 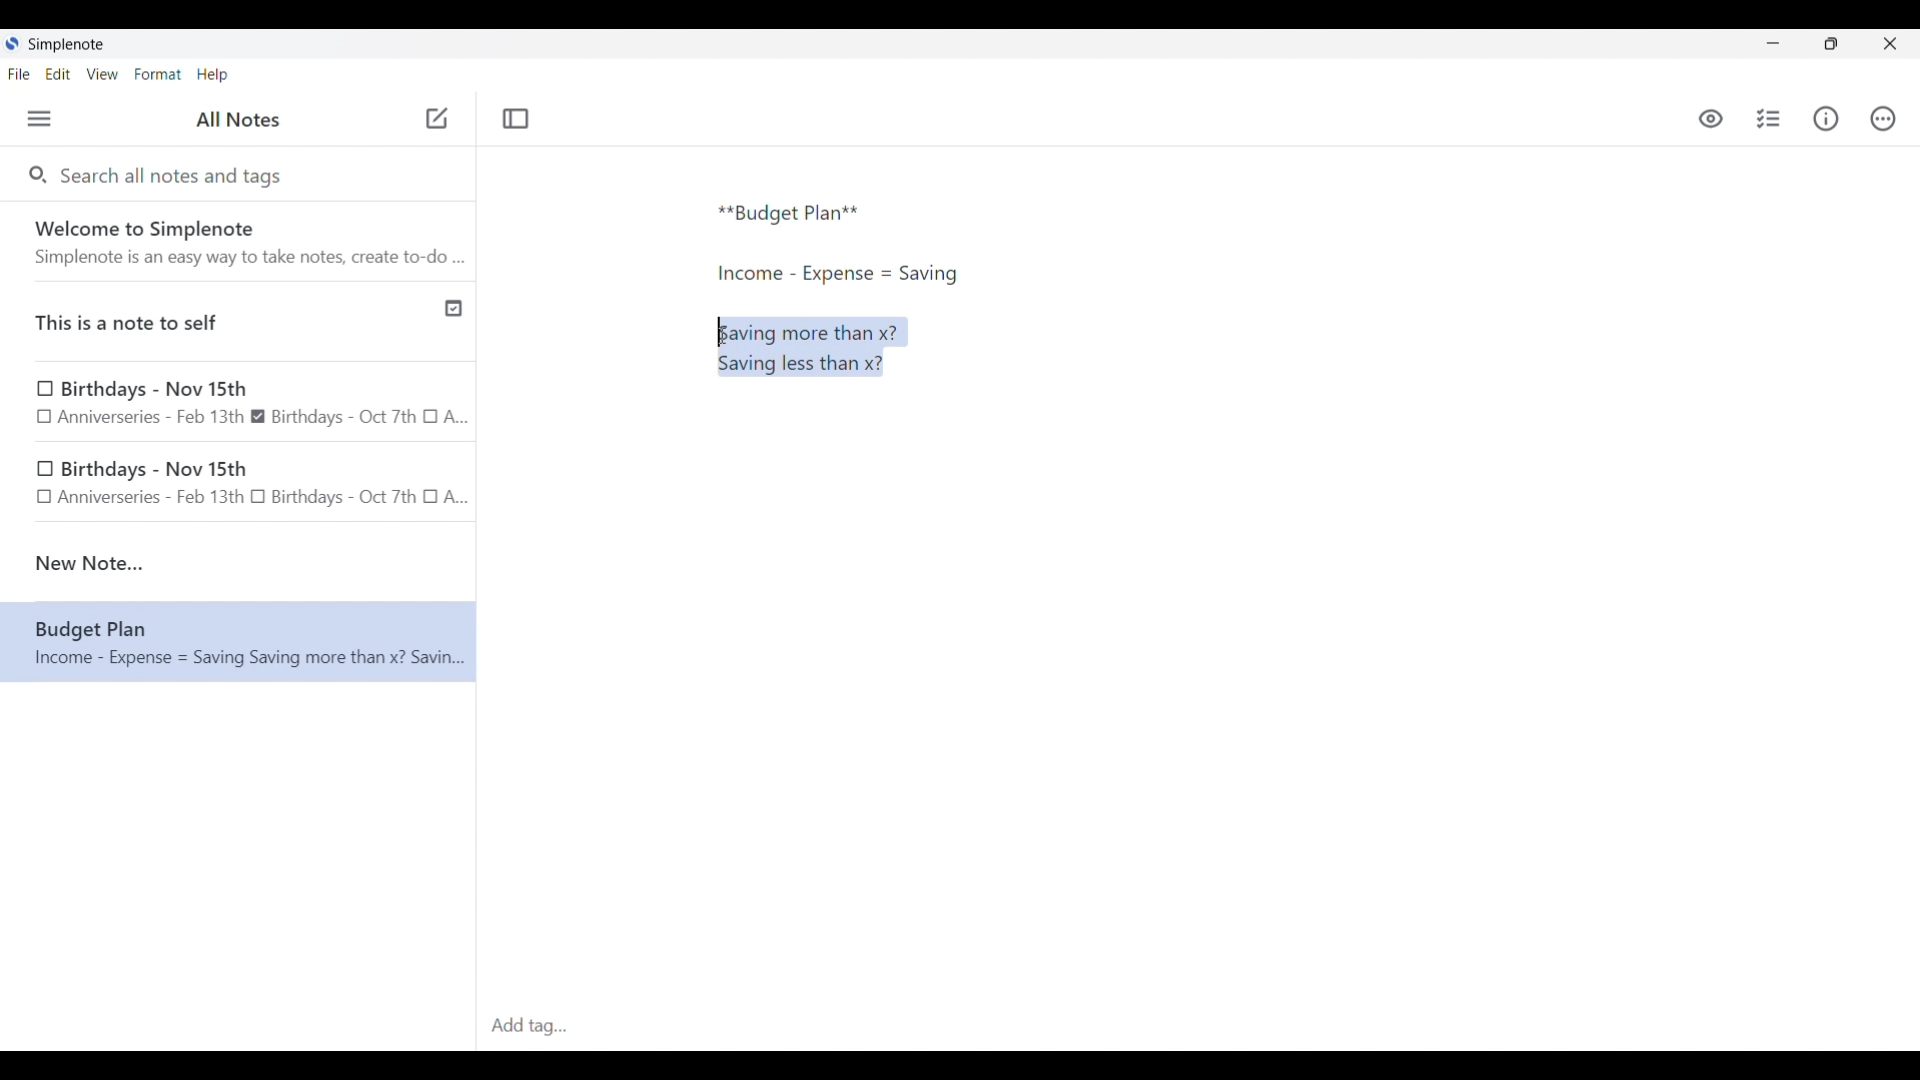 I want to click on Search all notes and tags, so click(x=176, y=174).